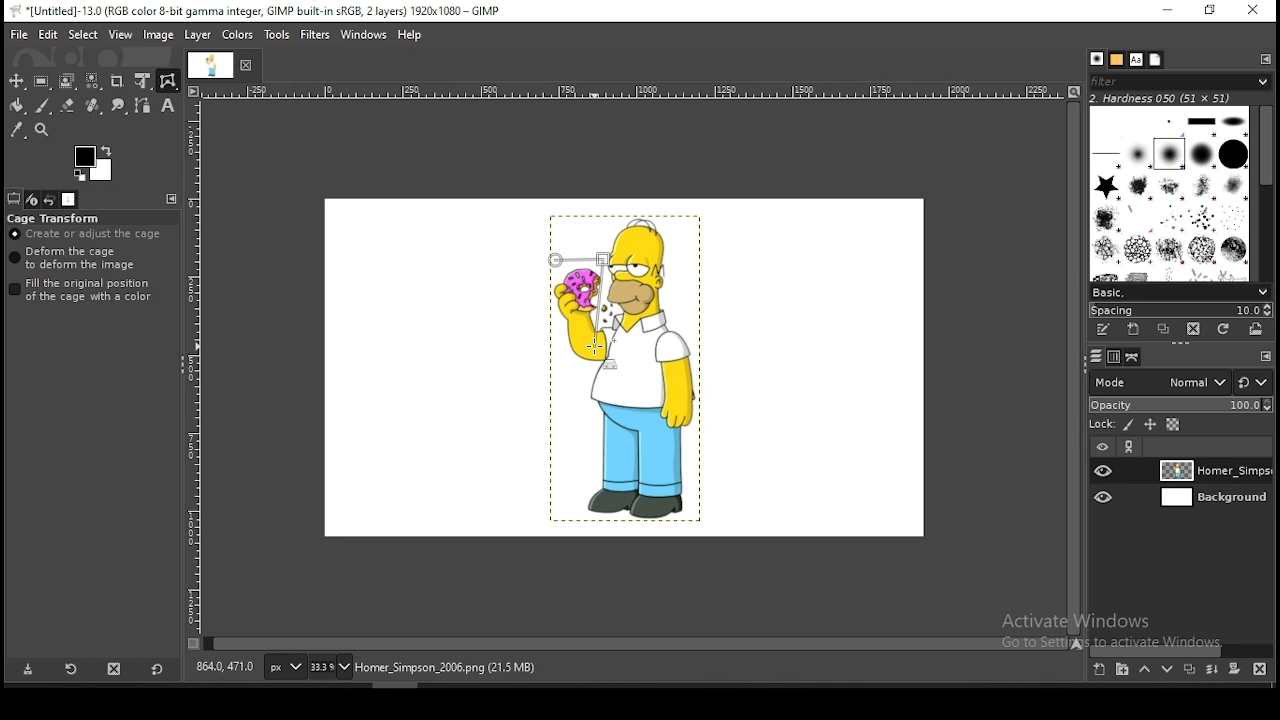 Image resolution: width=1280 pixels, height=720 pixels. I want to click on delete layer, so click(1257, 669).